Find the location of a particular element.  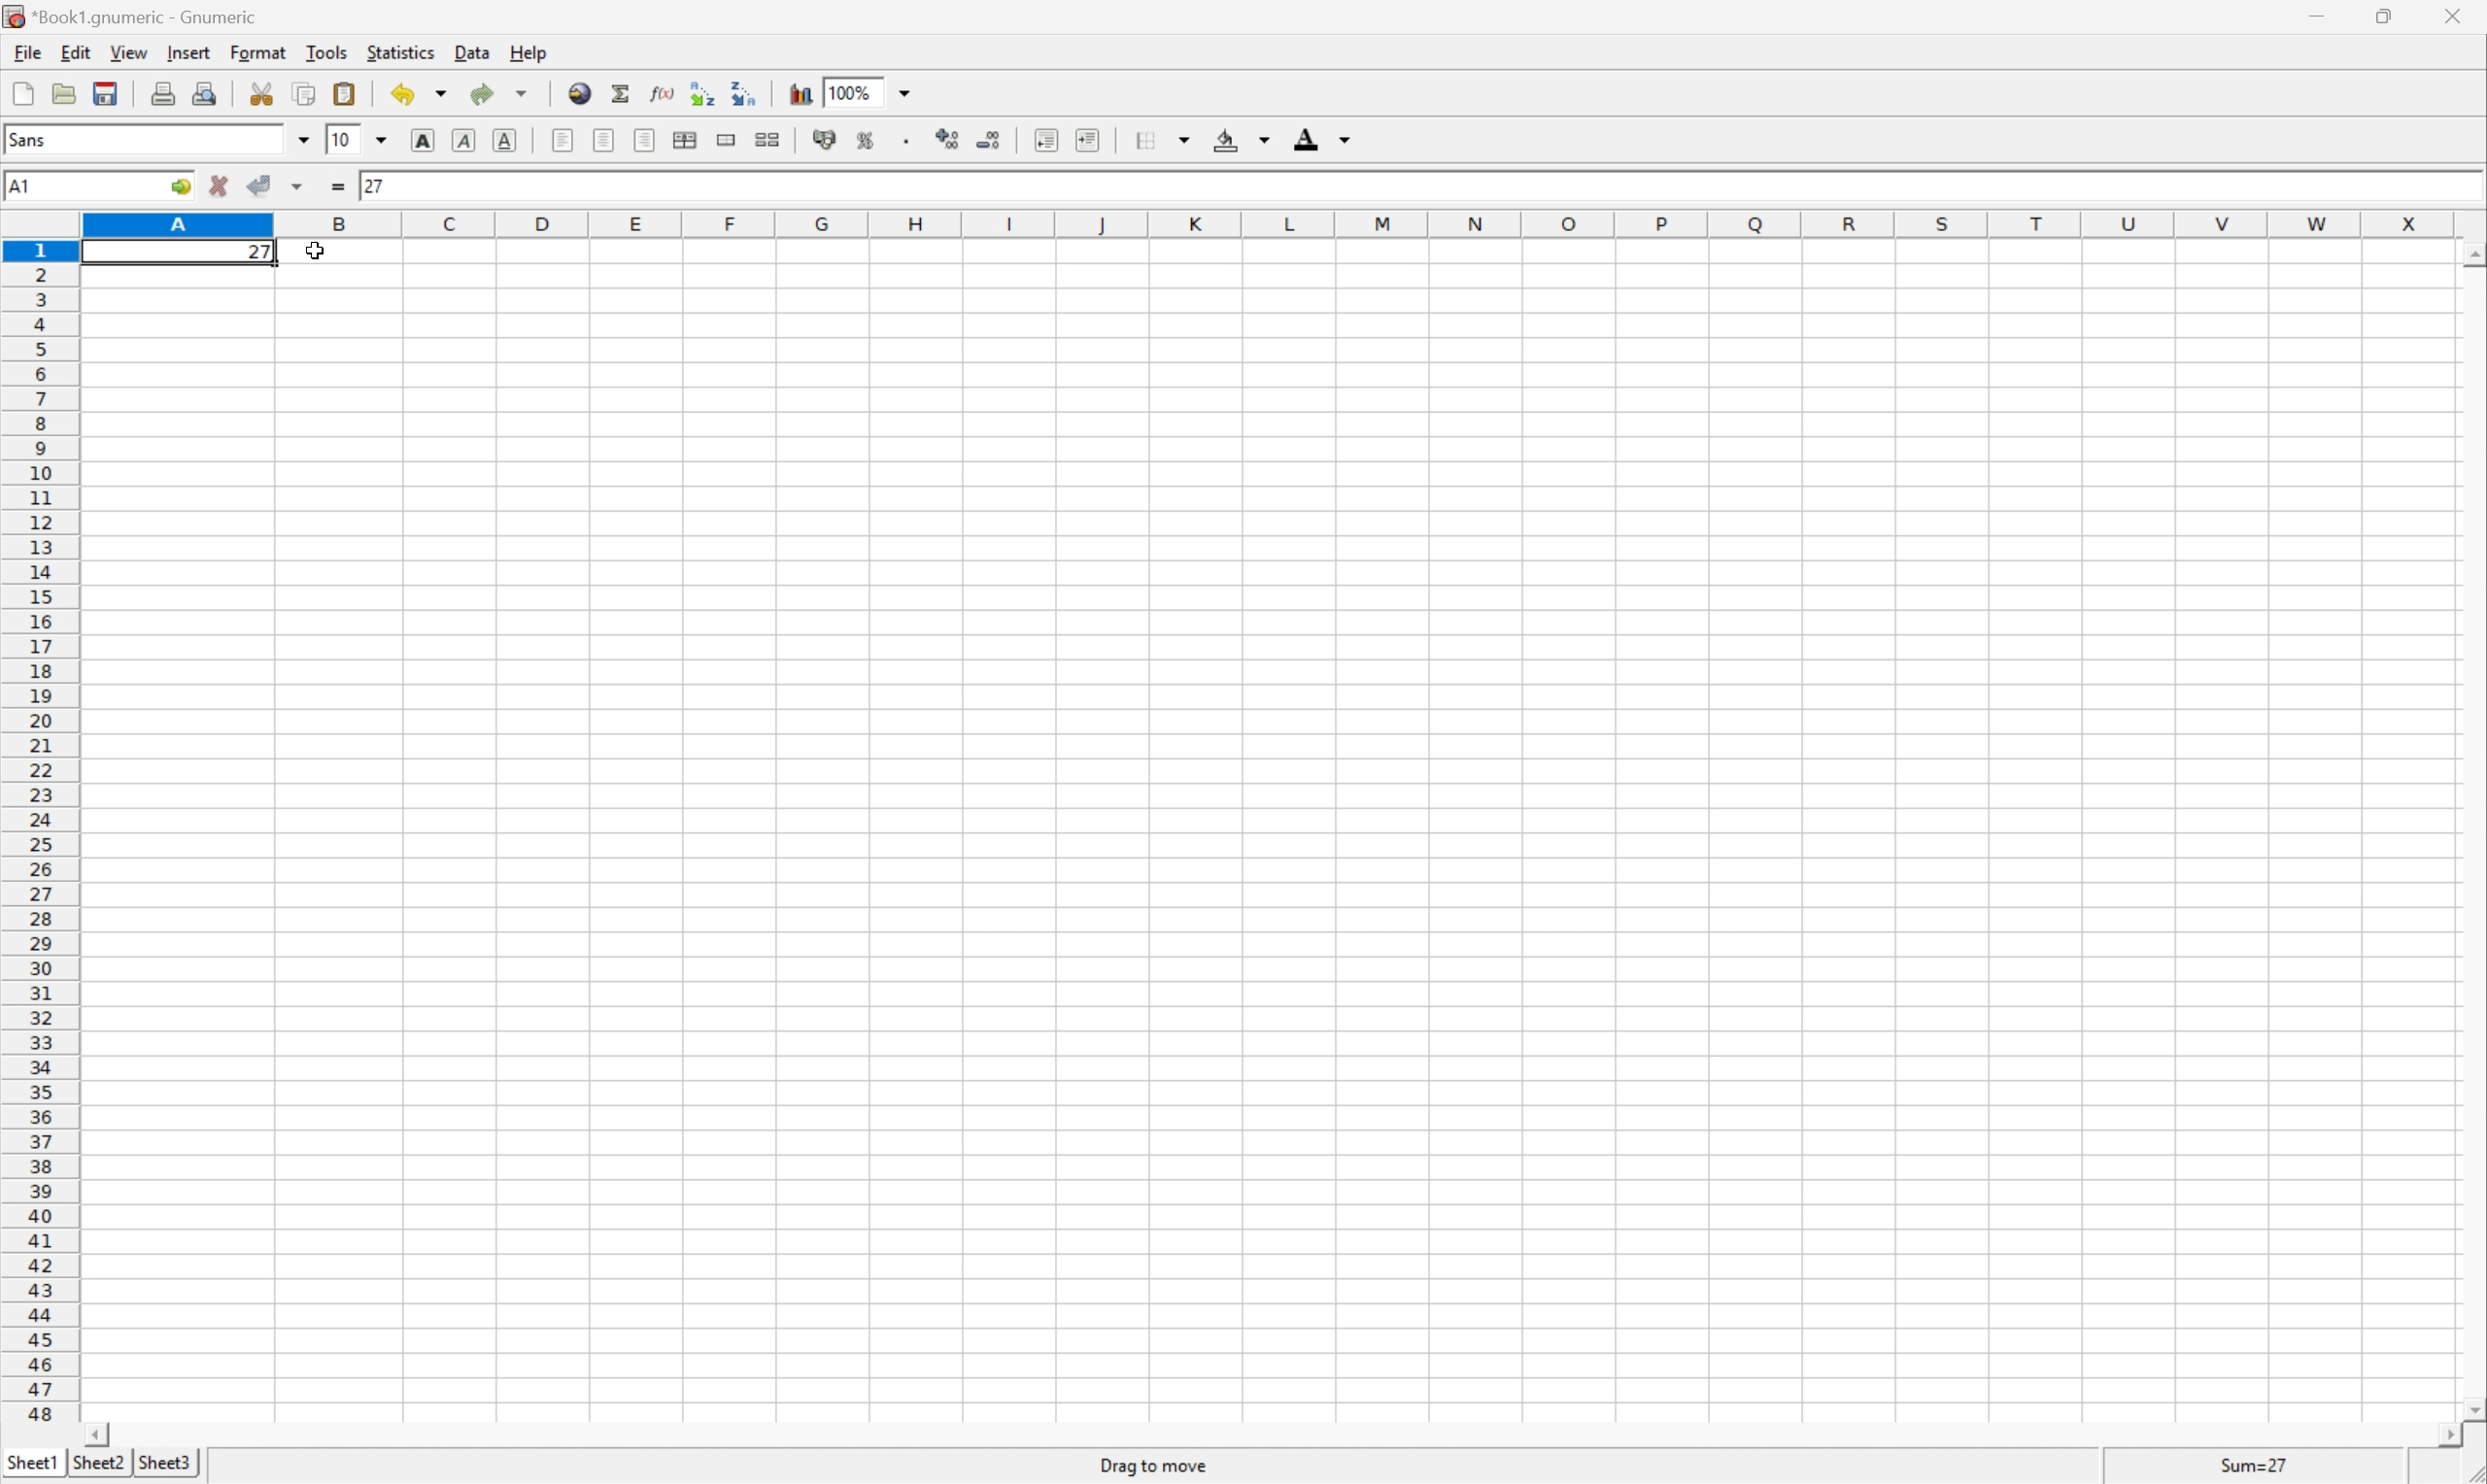

Sheet1 is located at coordinates (33, 1463).